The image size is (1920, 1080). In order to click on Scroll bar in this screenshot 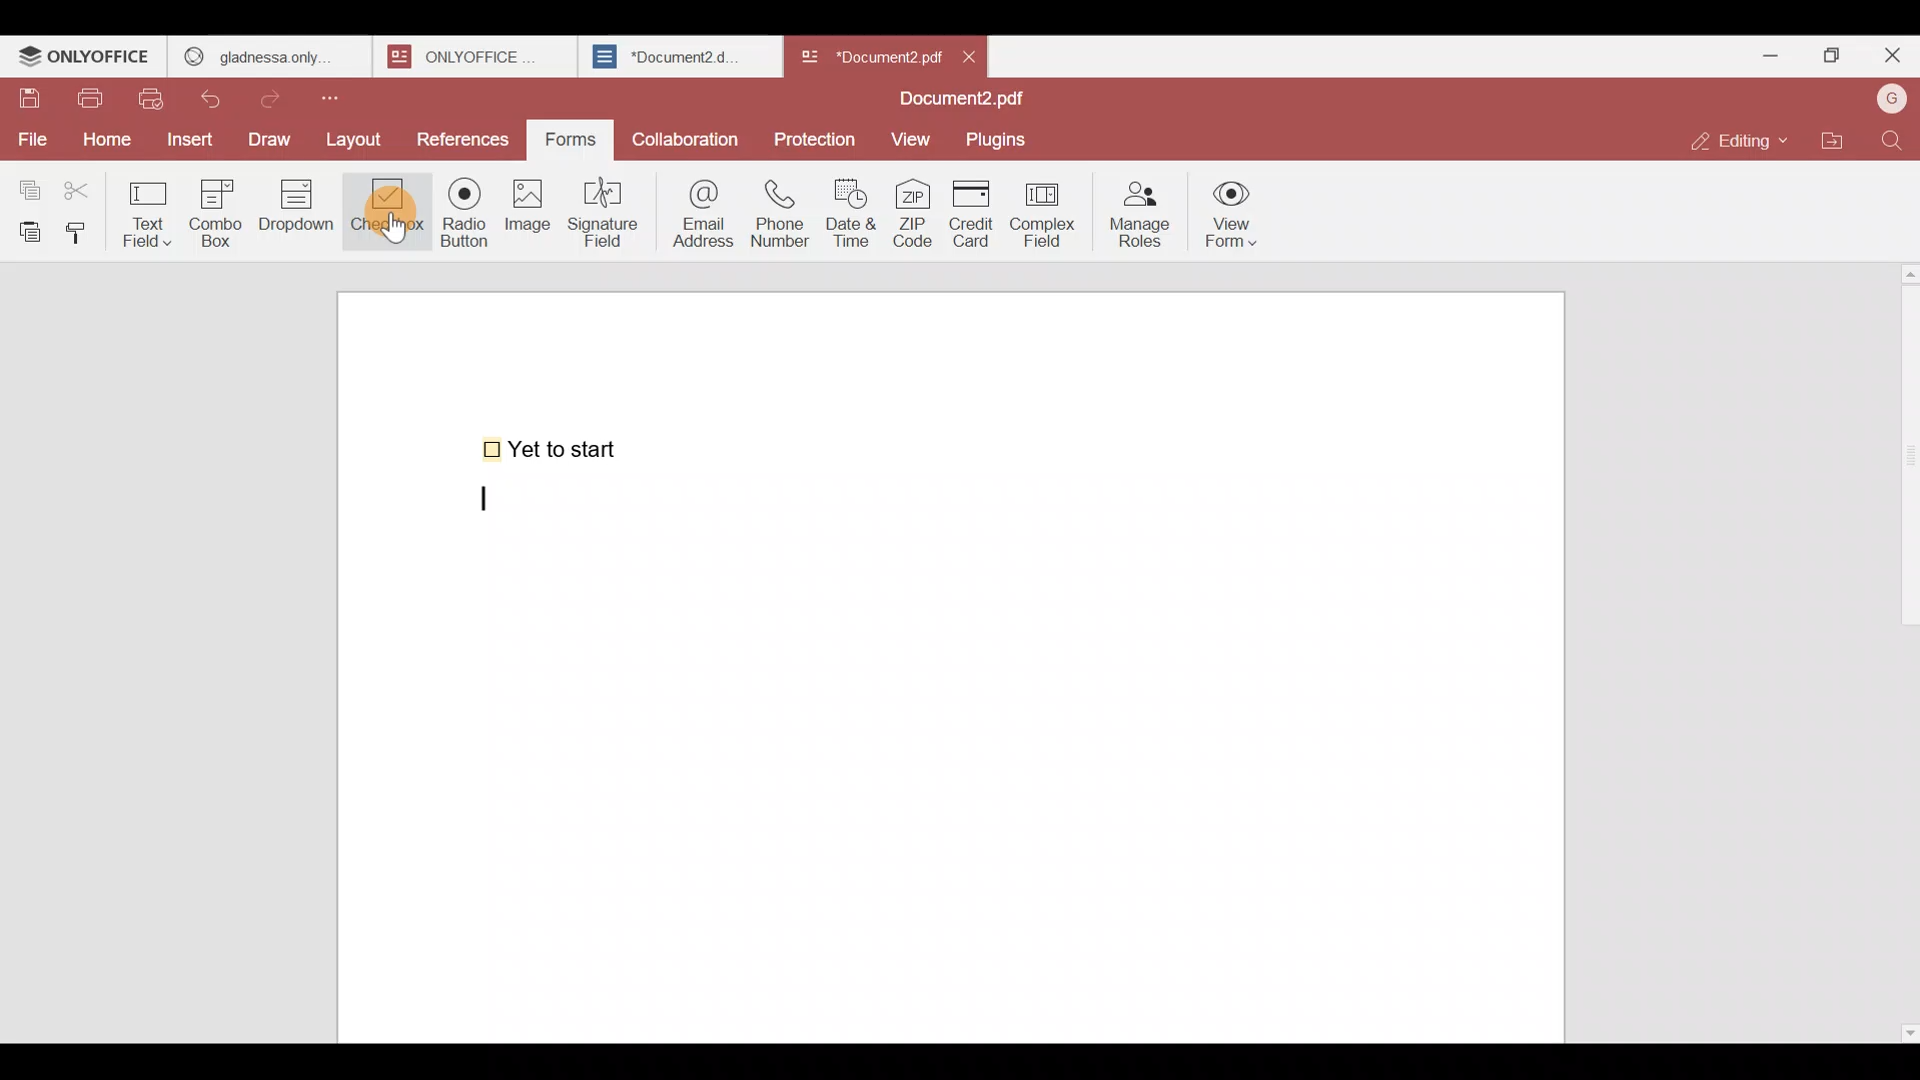, I will do `click(1903, 648)`.